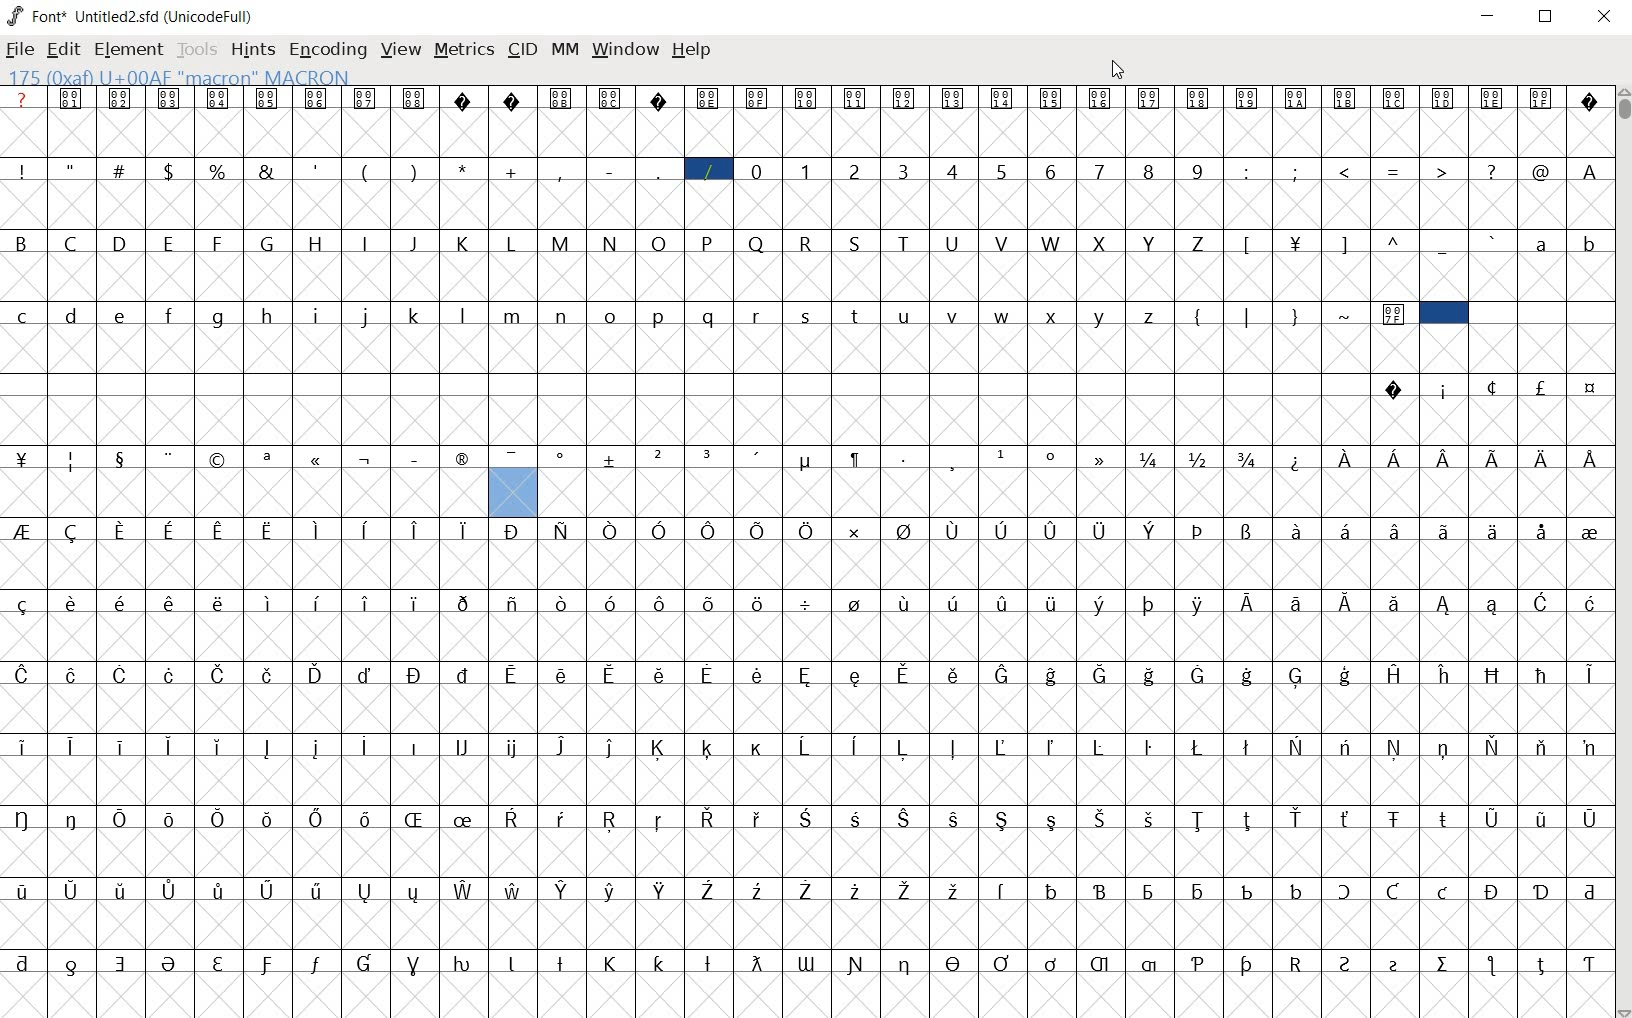 This screenshot has height=1018, width=1632. I want to click on Symbol, so click(367, 604).